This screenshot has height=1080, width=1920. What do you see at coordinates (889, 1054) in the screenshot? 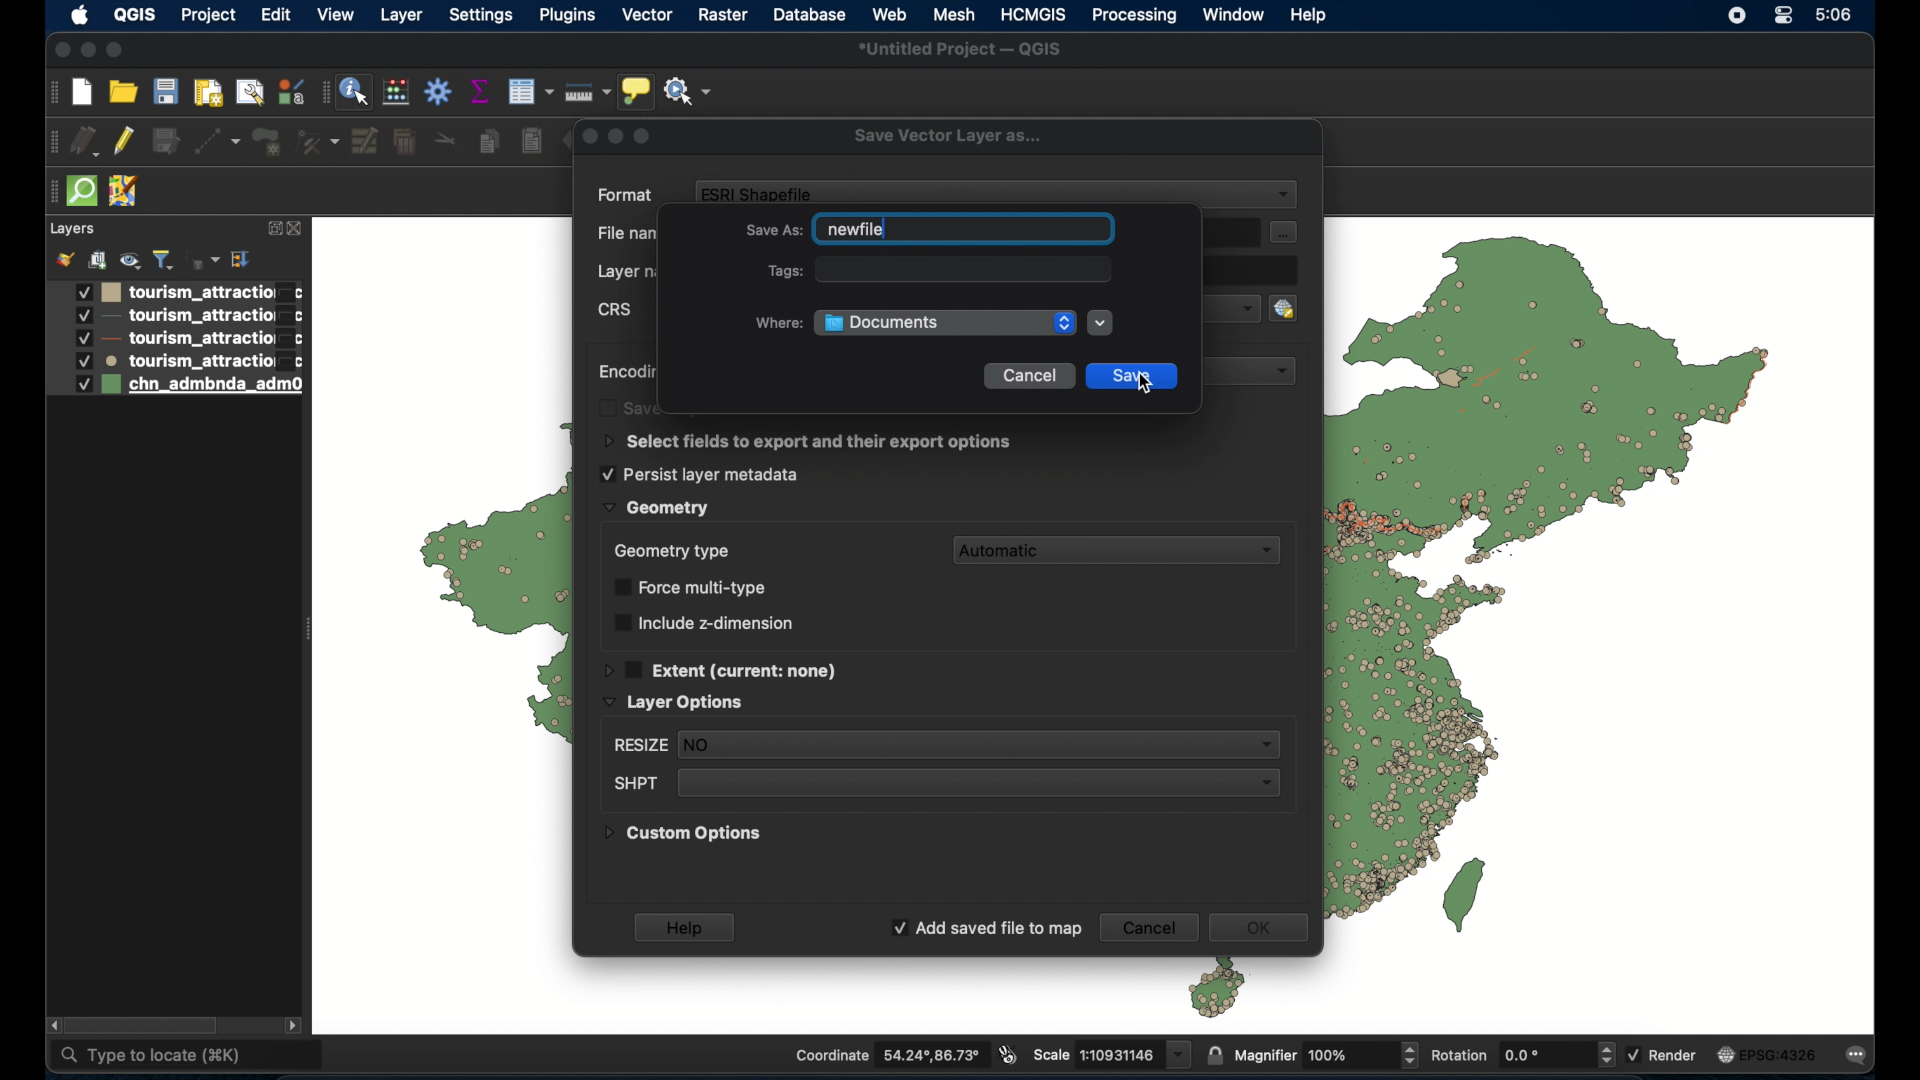
I see `coordinate` at bounding box center [889, 1054].